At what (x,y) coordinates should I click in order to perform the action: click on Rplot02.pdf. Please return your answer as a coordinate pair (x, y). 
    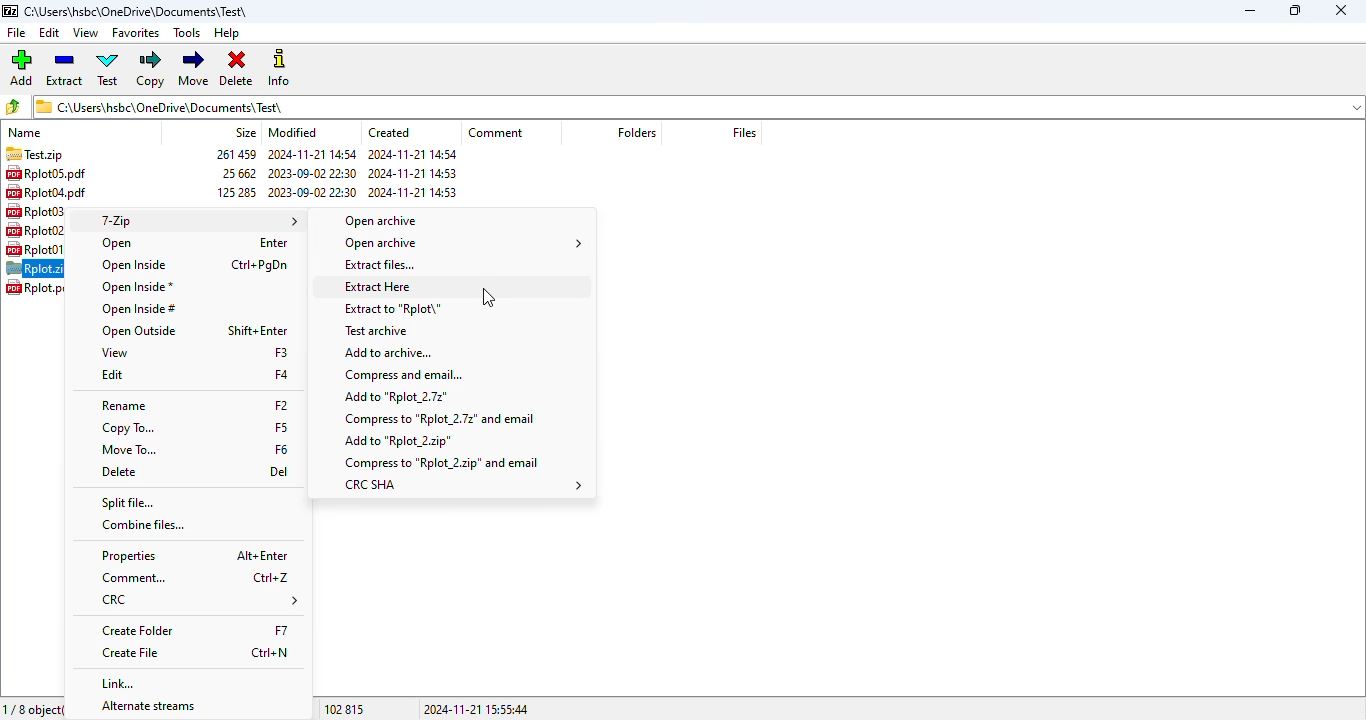
    Looking at the image, I should click on (47, 230).